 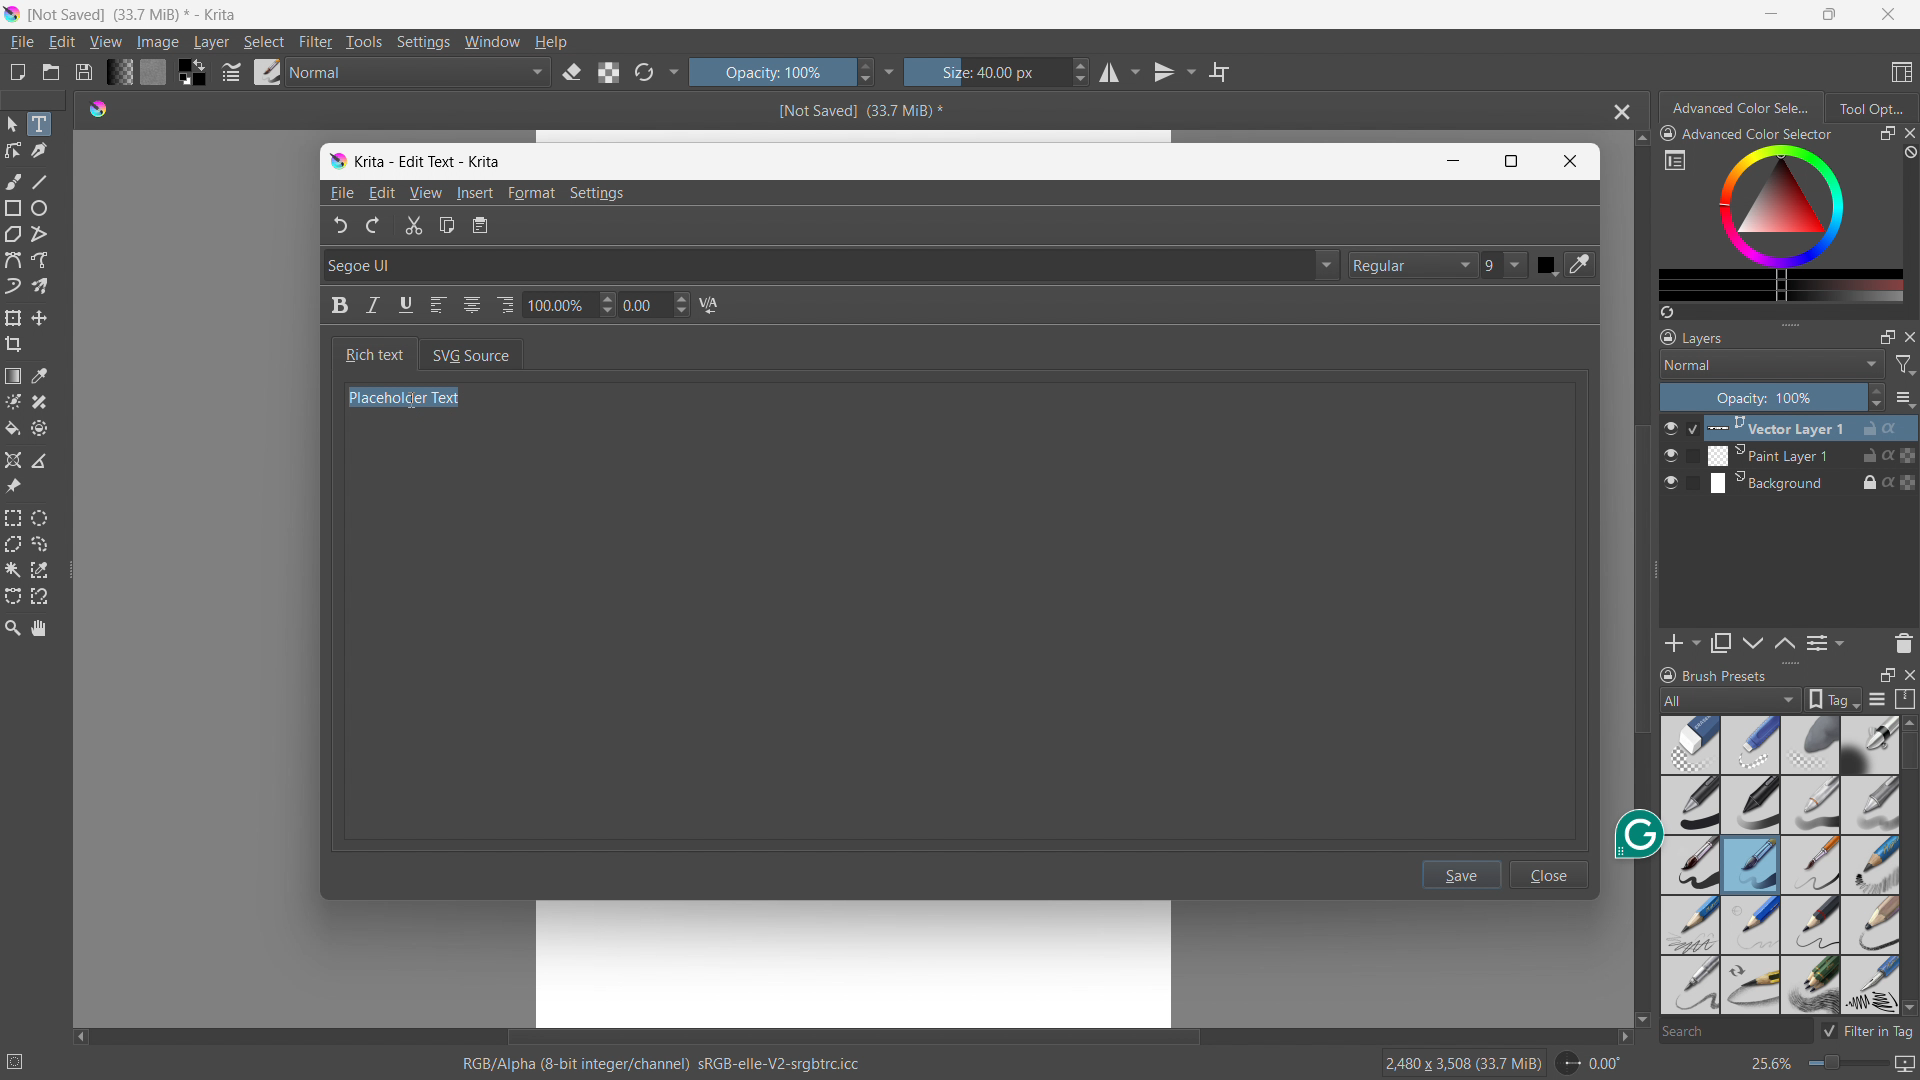 What do you see at coordinates (211, 42) in the screenshot?
I see `layer` at bounding box center [211, 42].